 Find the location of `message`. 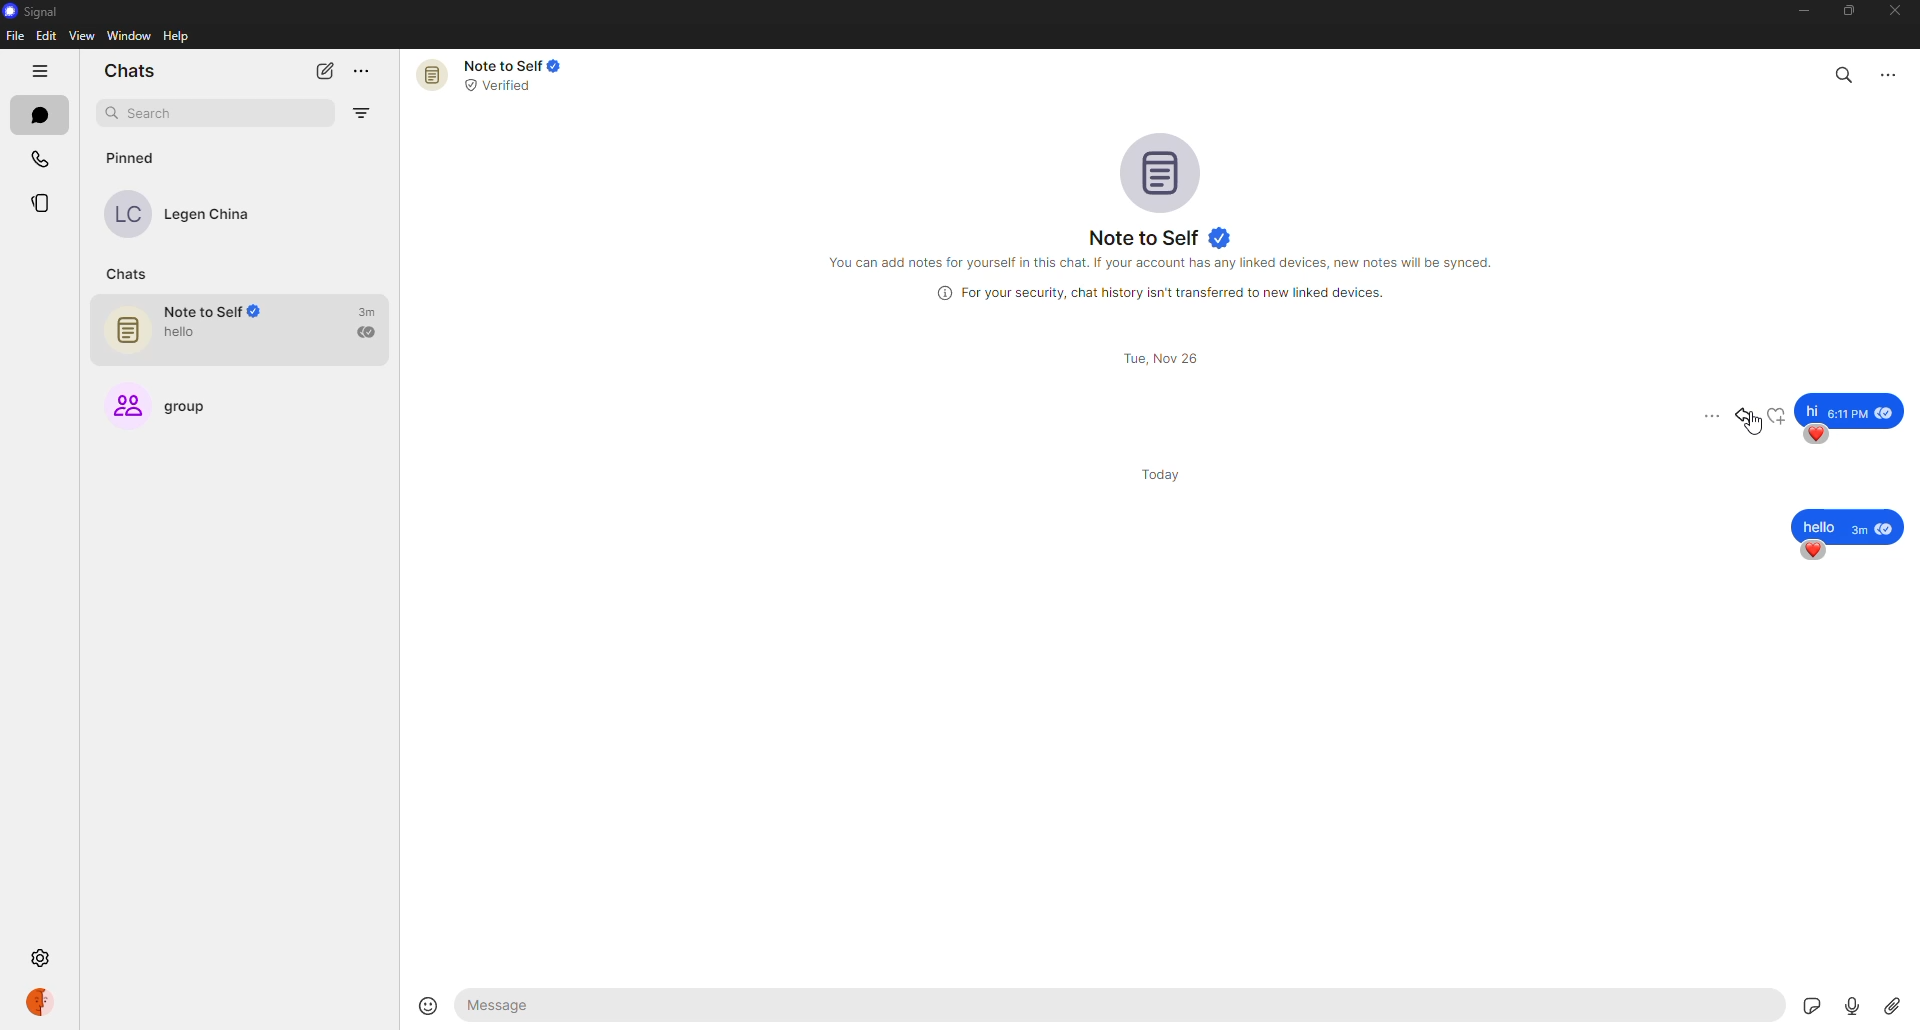

message is located at coordinates (1850, 526).